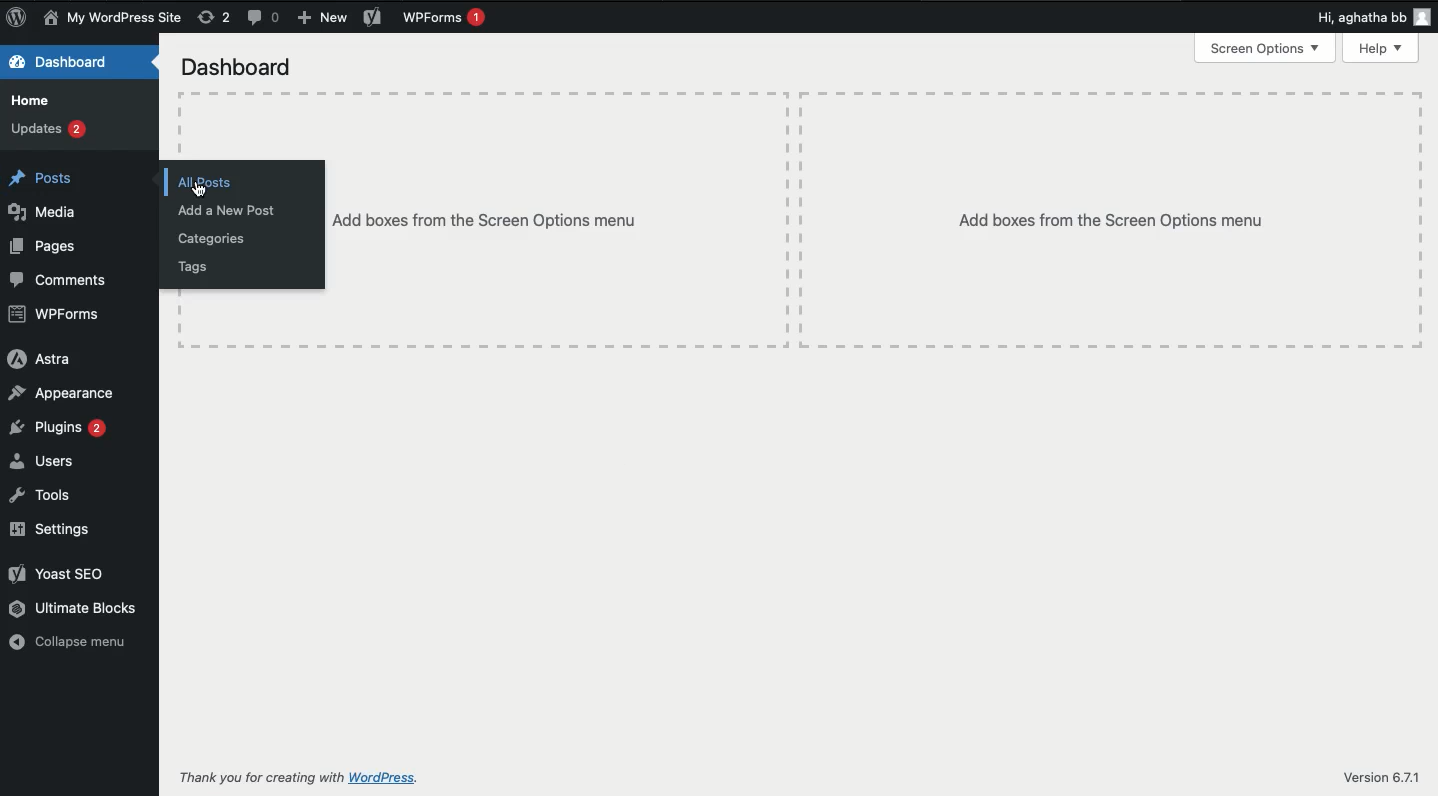  Describe the element at coordinates (261, 777) in the screenshot. I see `Thank you for creating with WordPress` at that location.